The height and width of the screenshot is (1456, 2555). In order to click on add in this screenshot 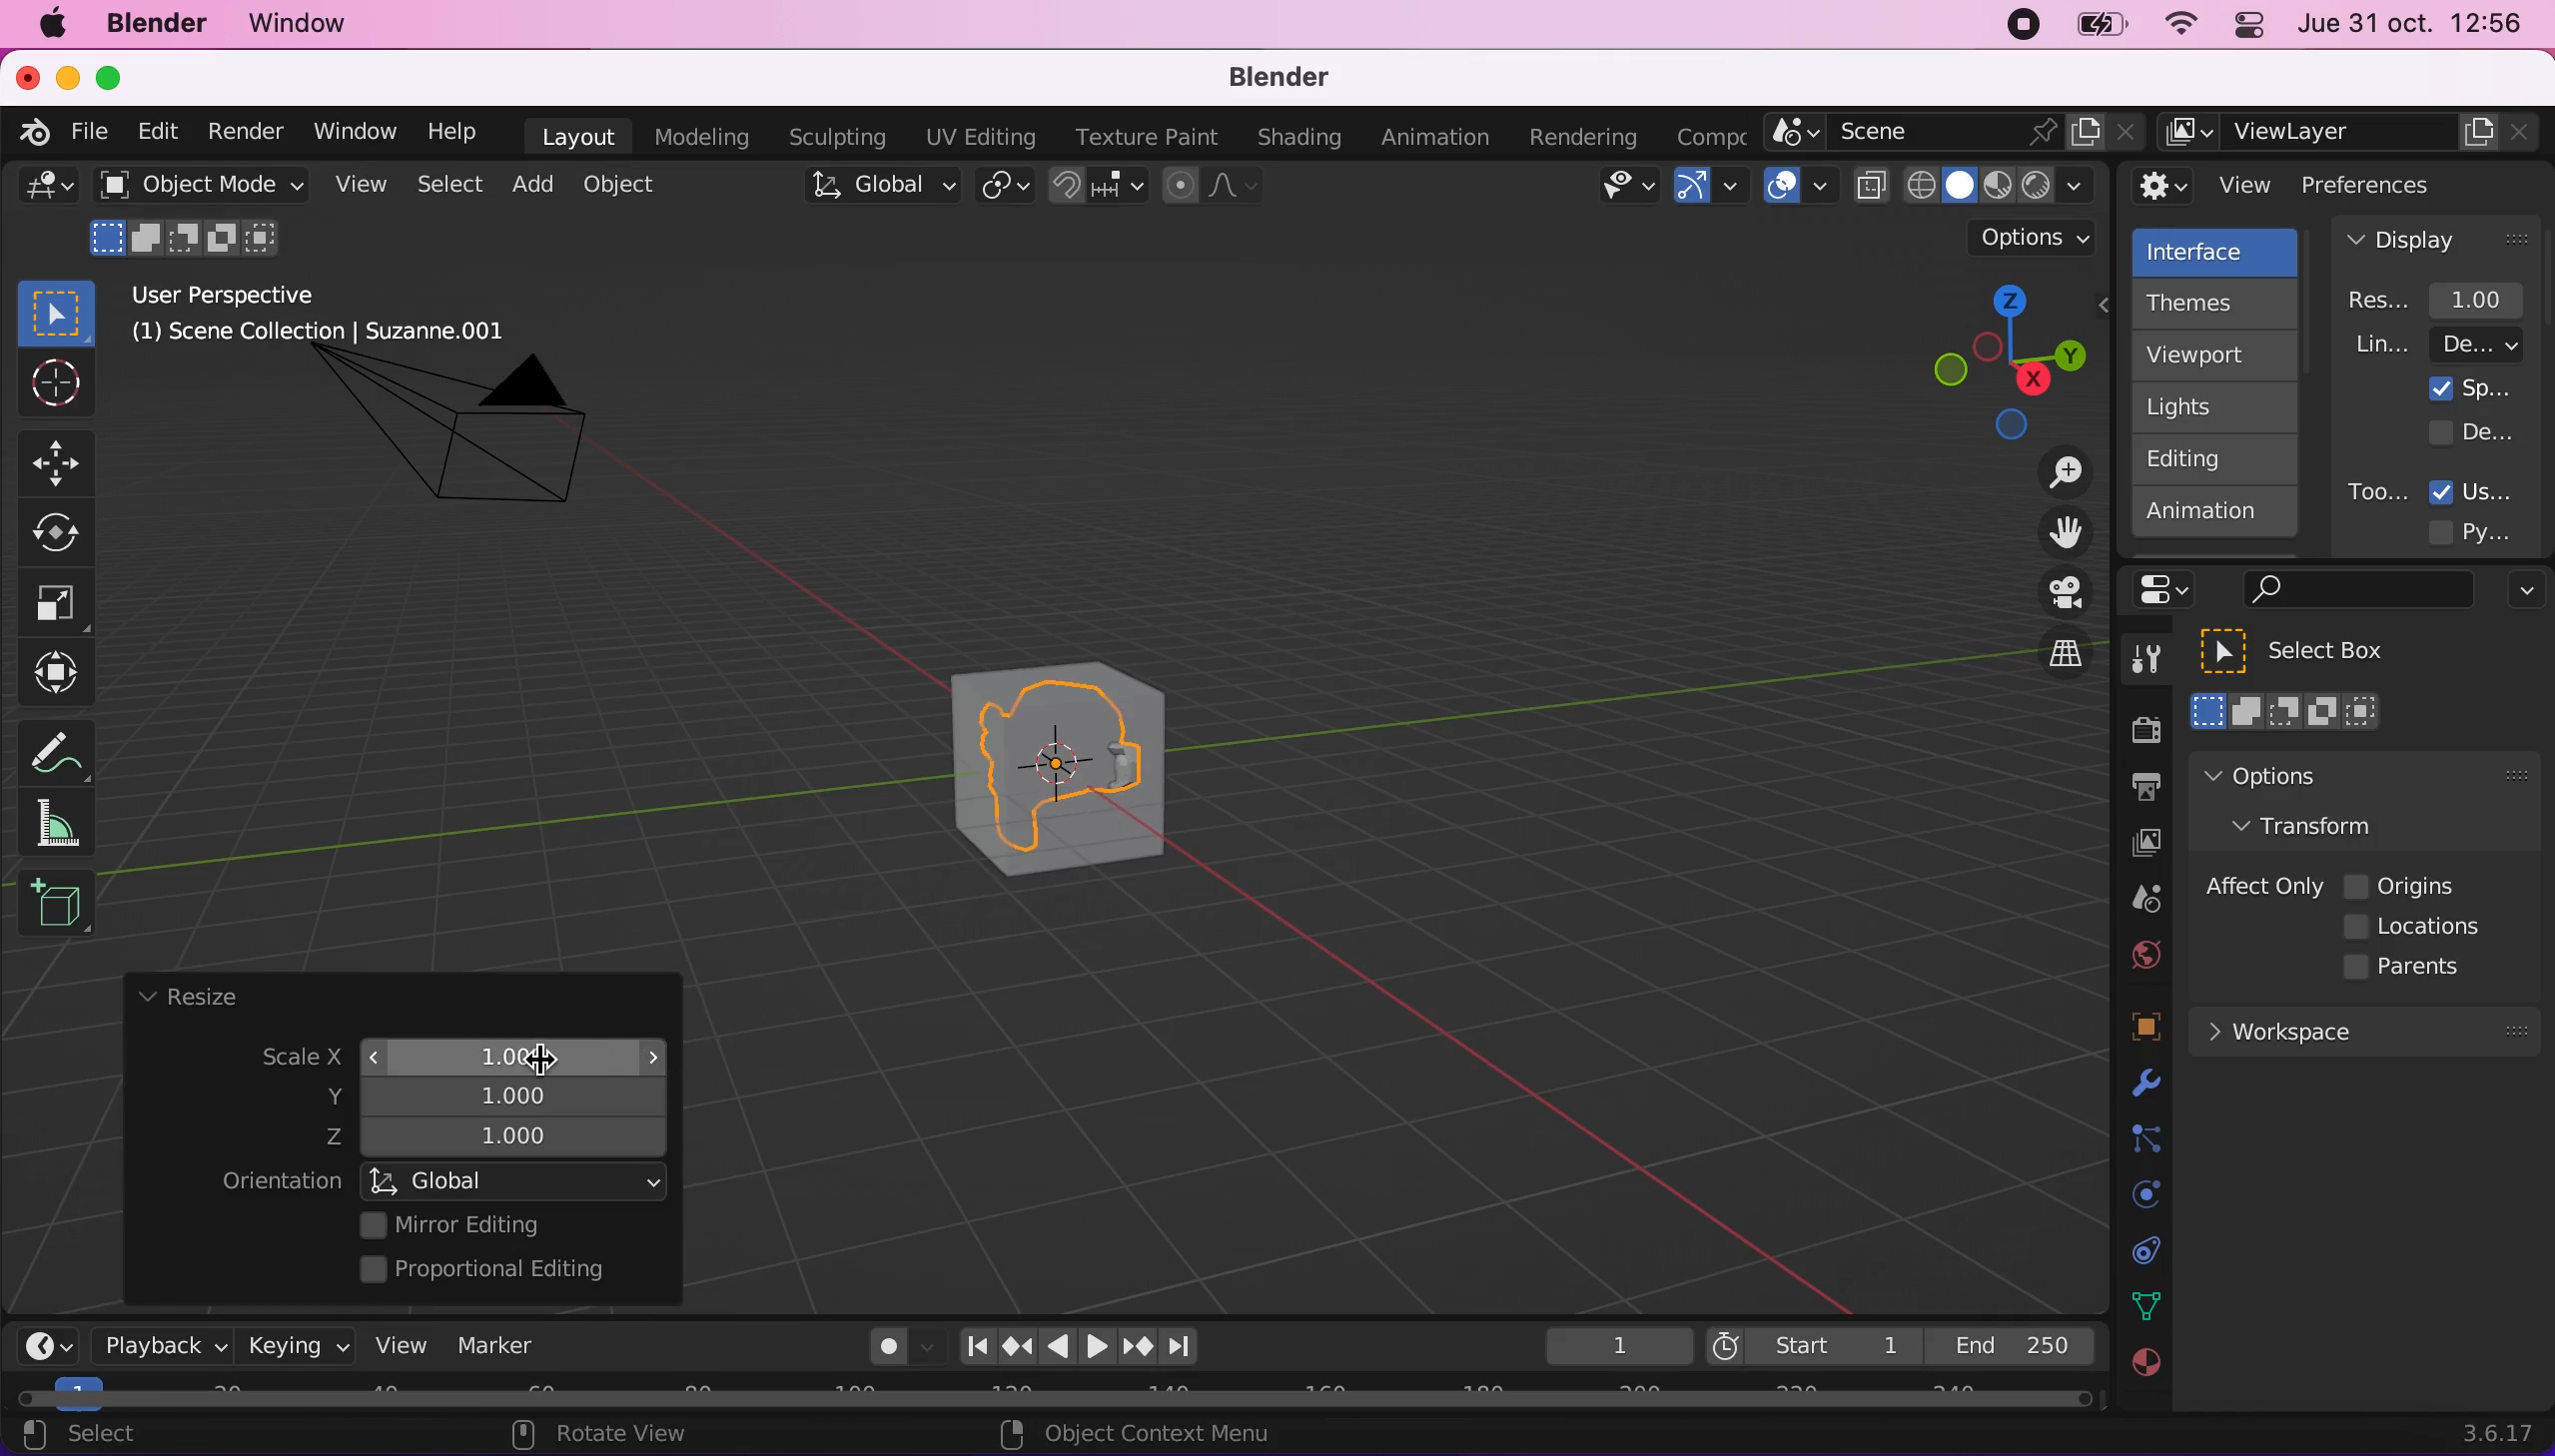, I will do `click(529, 184)`.